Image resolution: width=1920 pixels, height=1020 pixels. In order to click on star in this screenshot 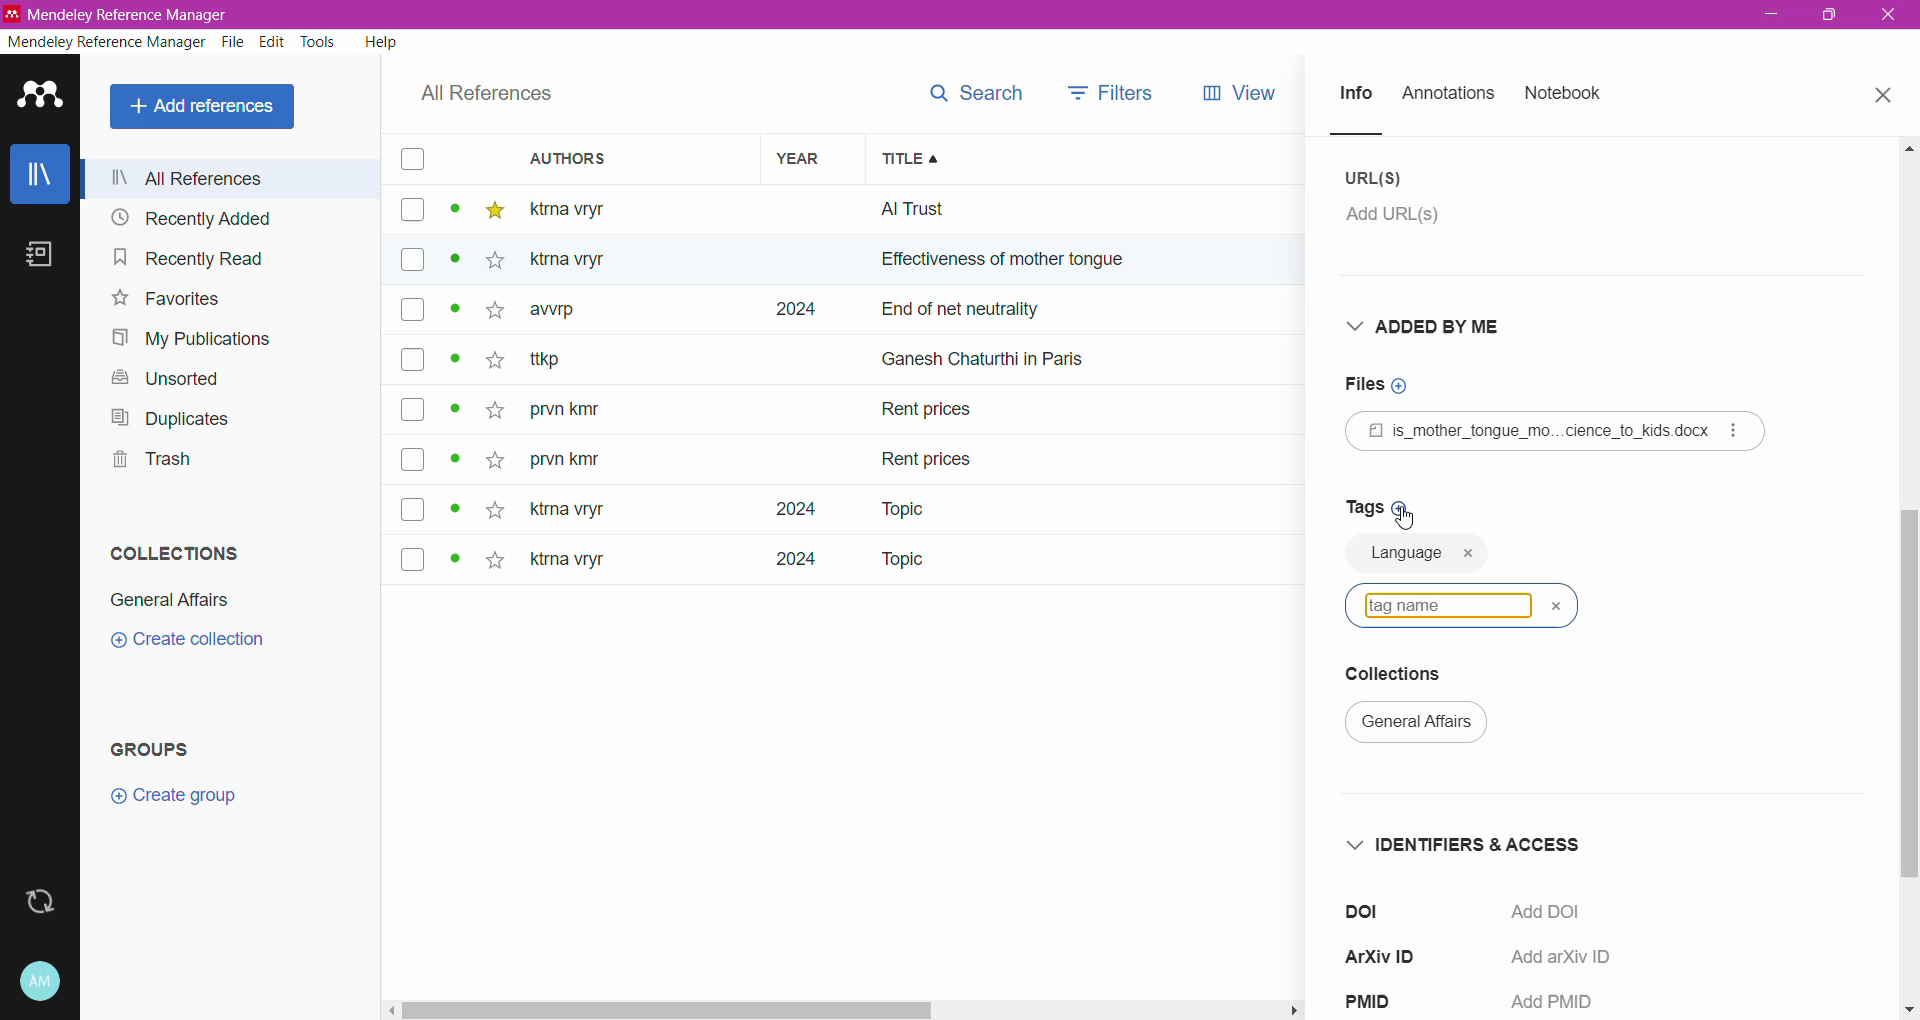, I will do `click(493, 455)`.